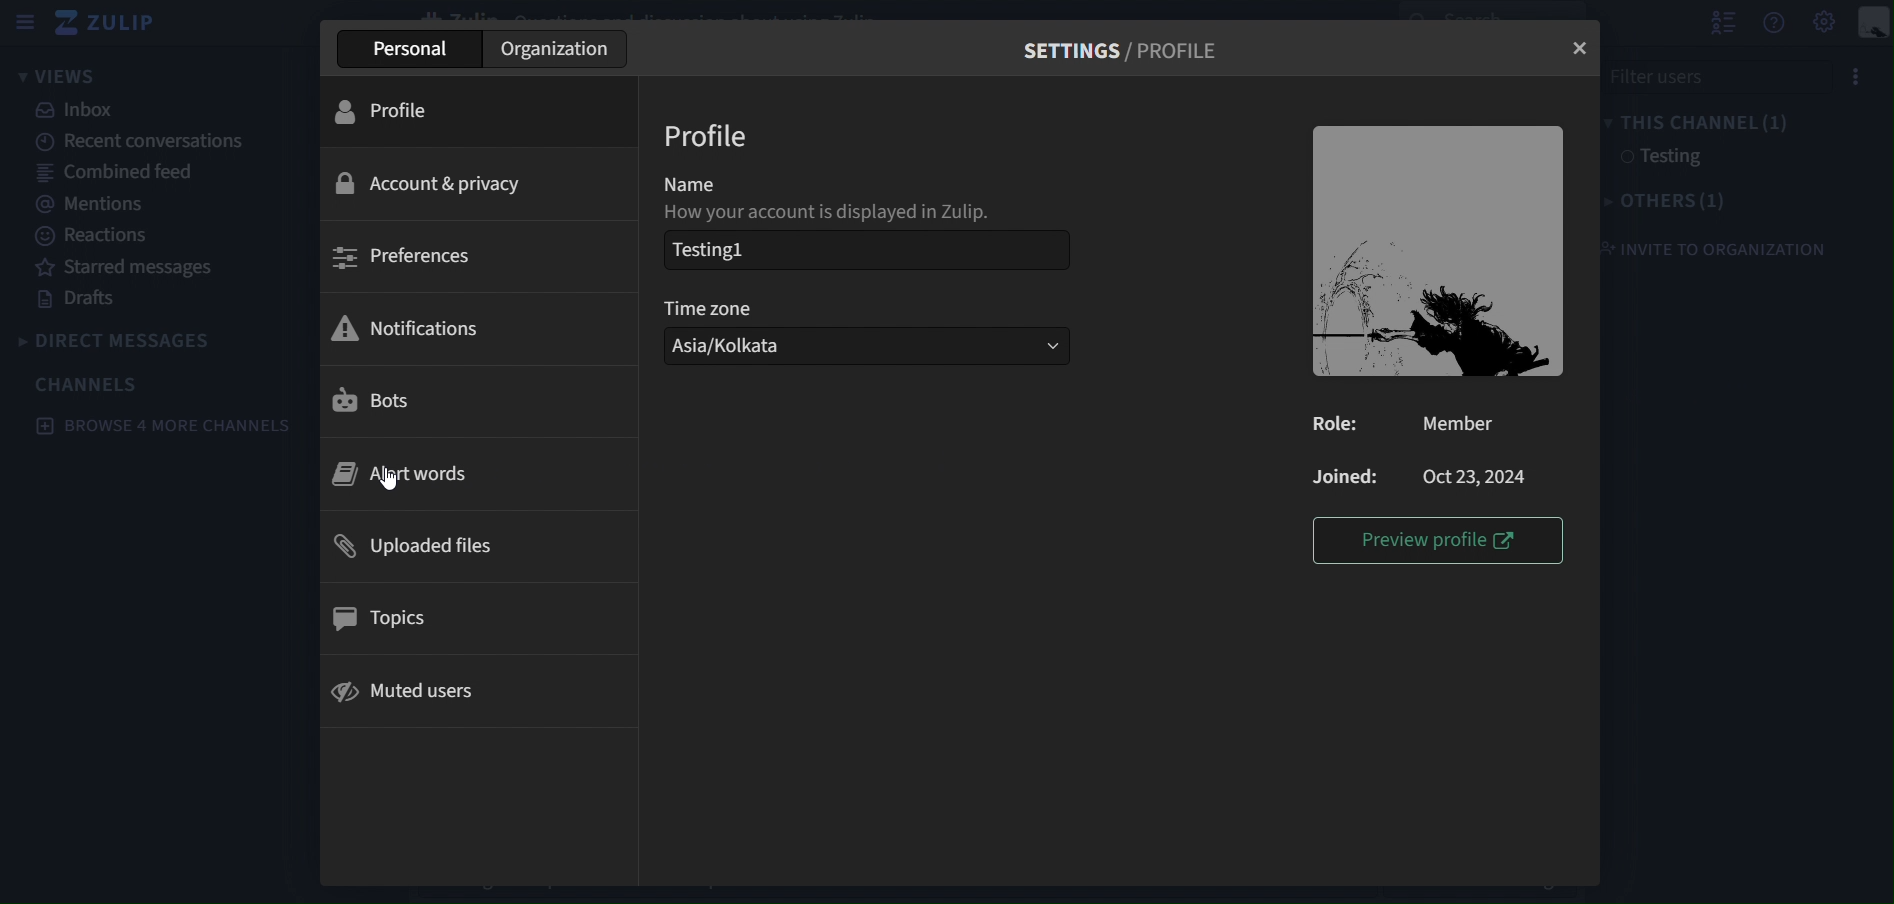 This screenshot has height=904, width=1894. Describe the element at coordinates (94, 235) in the screenshot. I see `reactions` at that location.